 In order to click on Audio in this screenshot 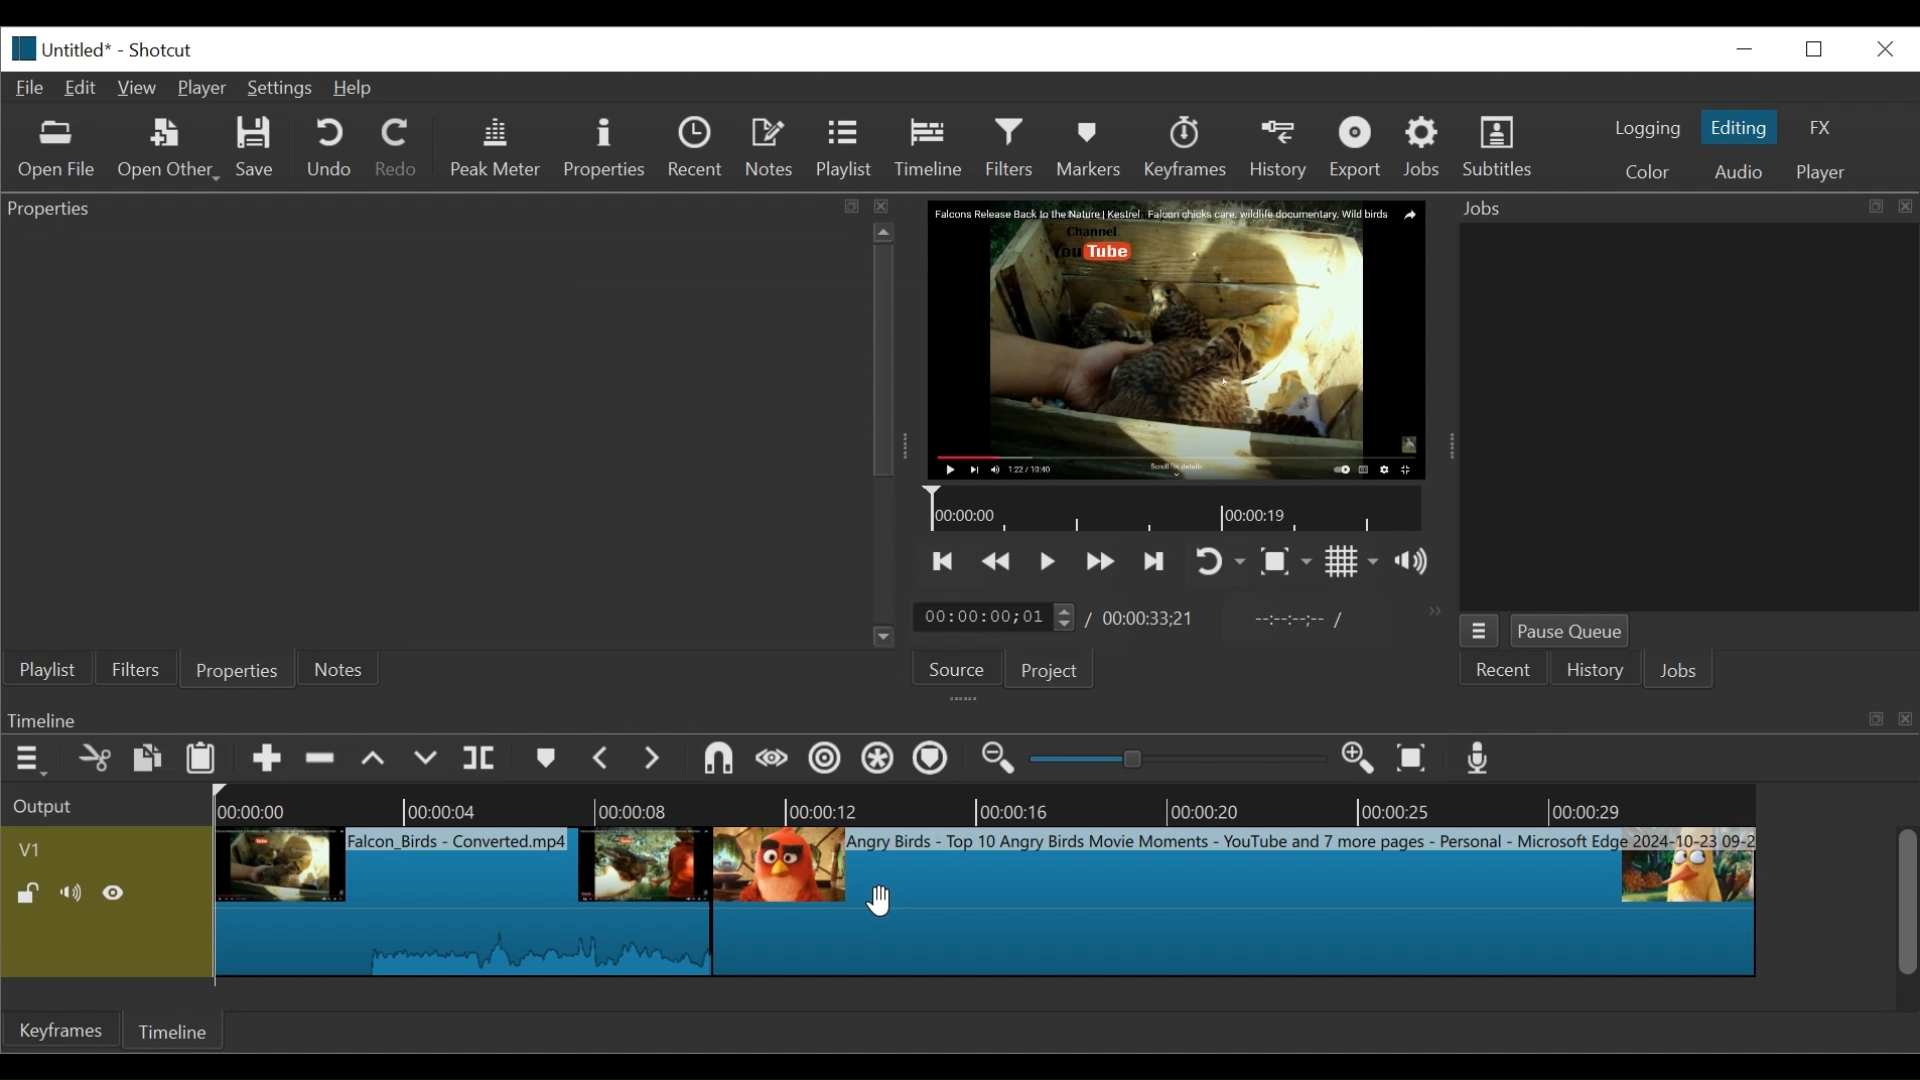, I will do `click(1737, 172)`.